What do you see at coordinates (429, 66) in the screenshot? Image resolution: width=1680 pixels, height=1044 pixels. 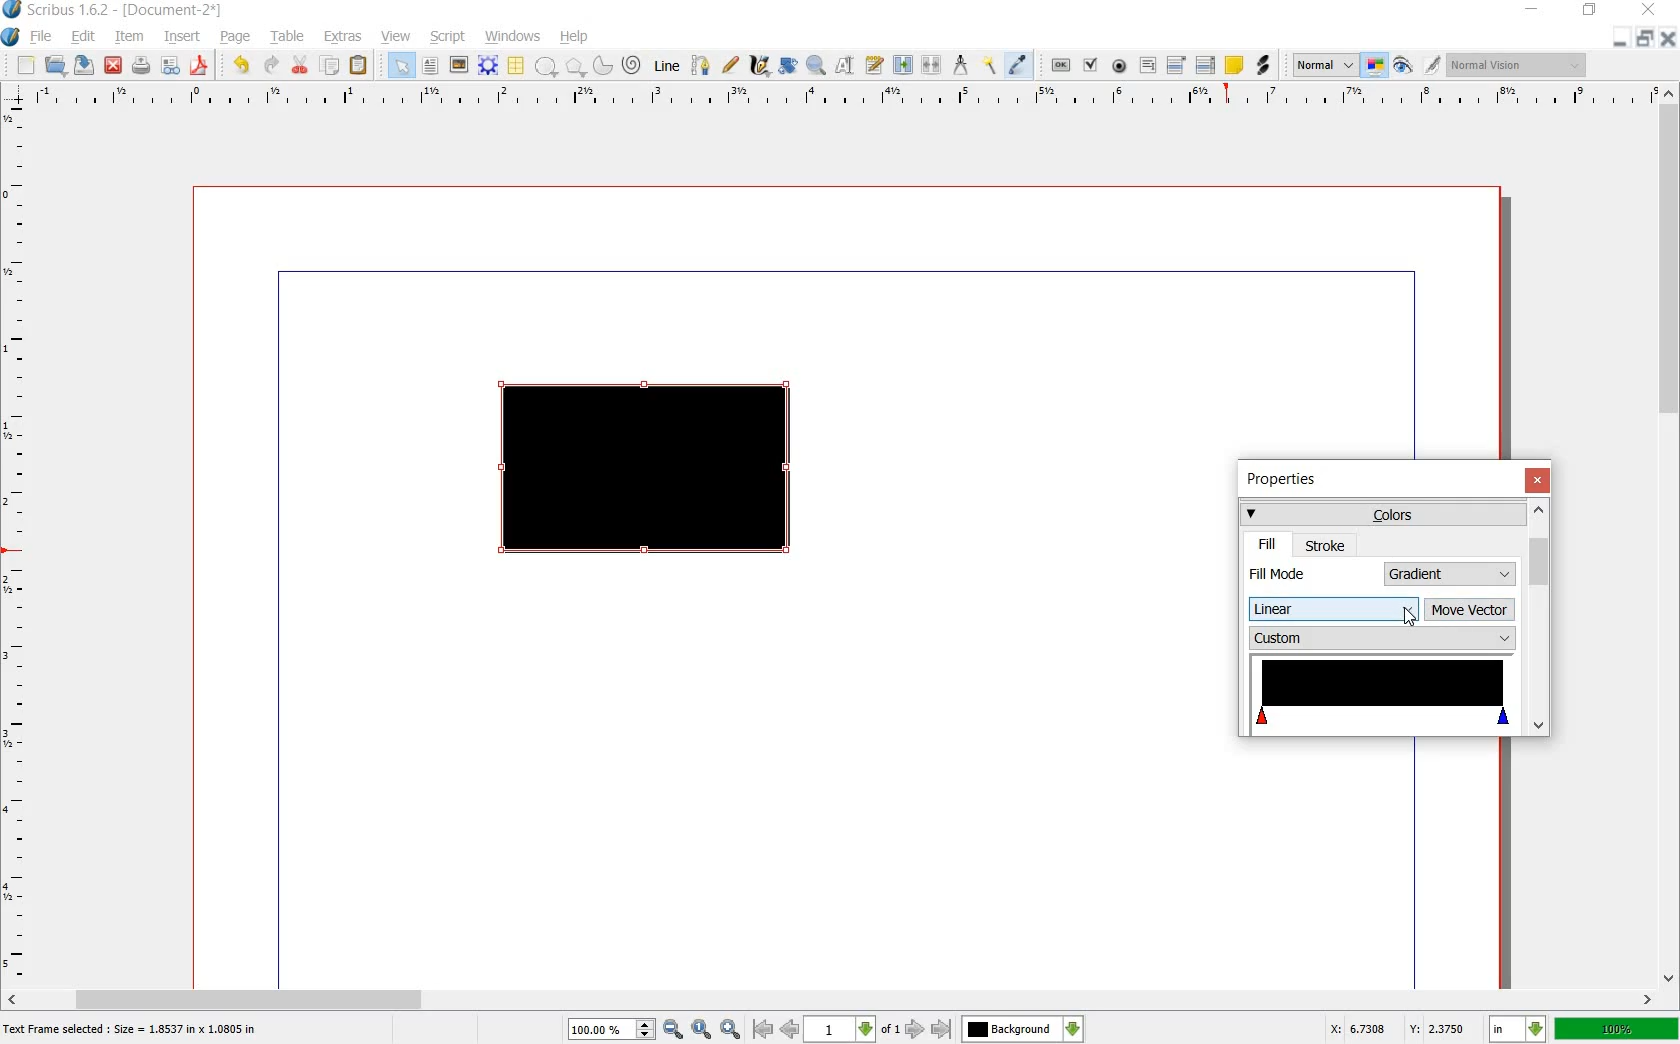 I see `text frame` at bounding box center [429, 66].